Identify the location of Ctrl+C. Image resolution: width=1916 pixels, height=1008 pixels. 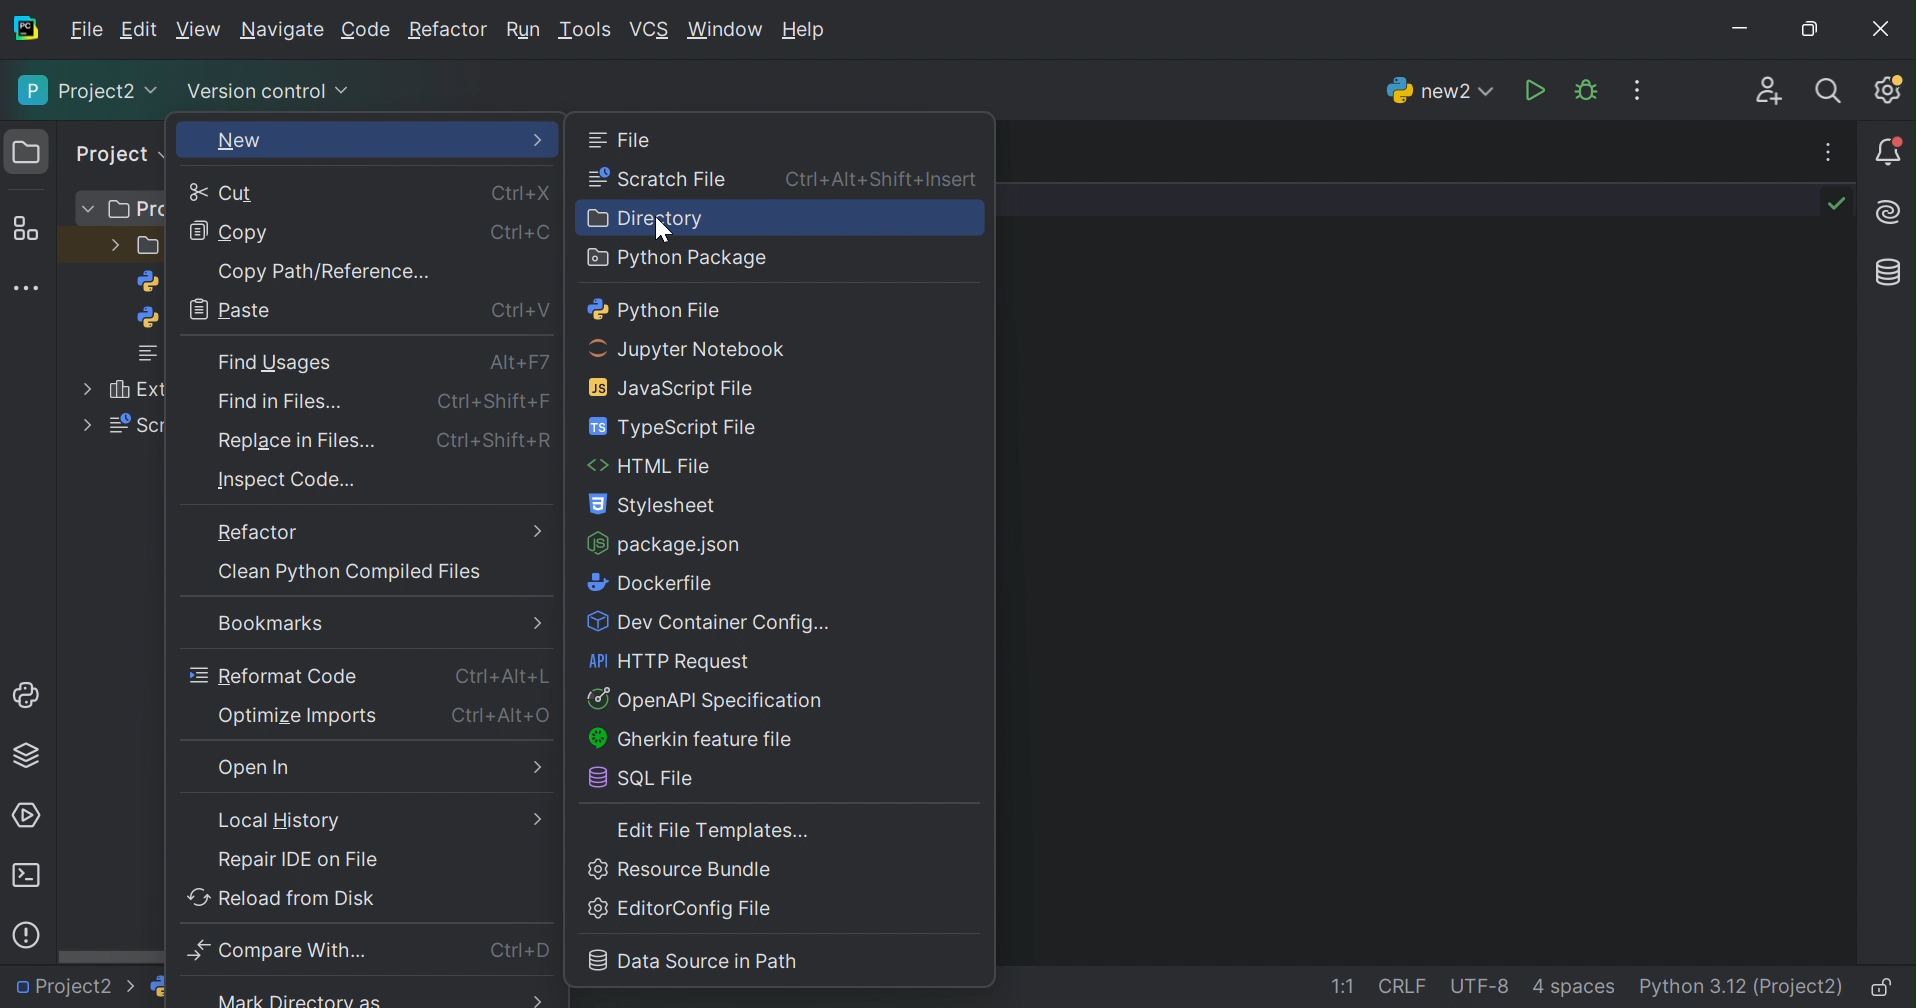
(515, 230).